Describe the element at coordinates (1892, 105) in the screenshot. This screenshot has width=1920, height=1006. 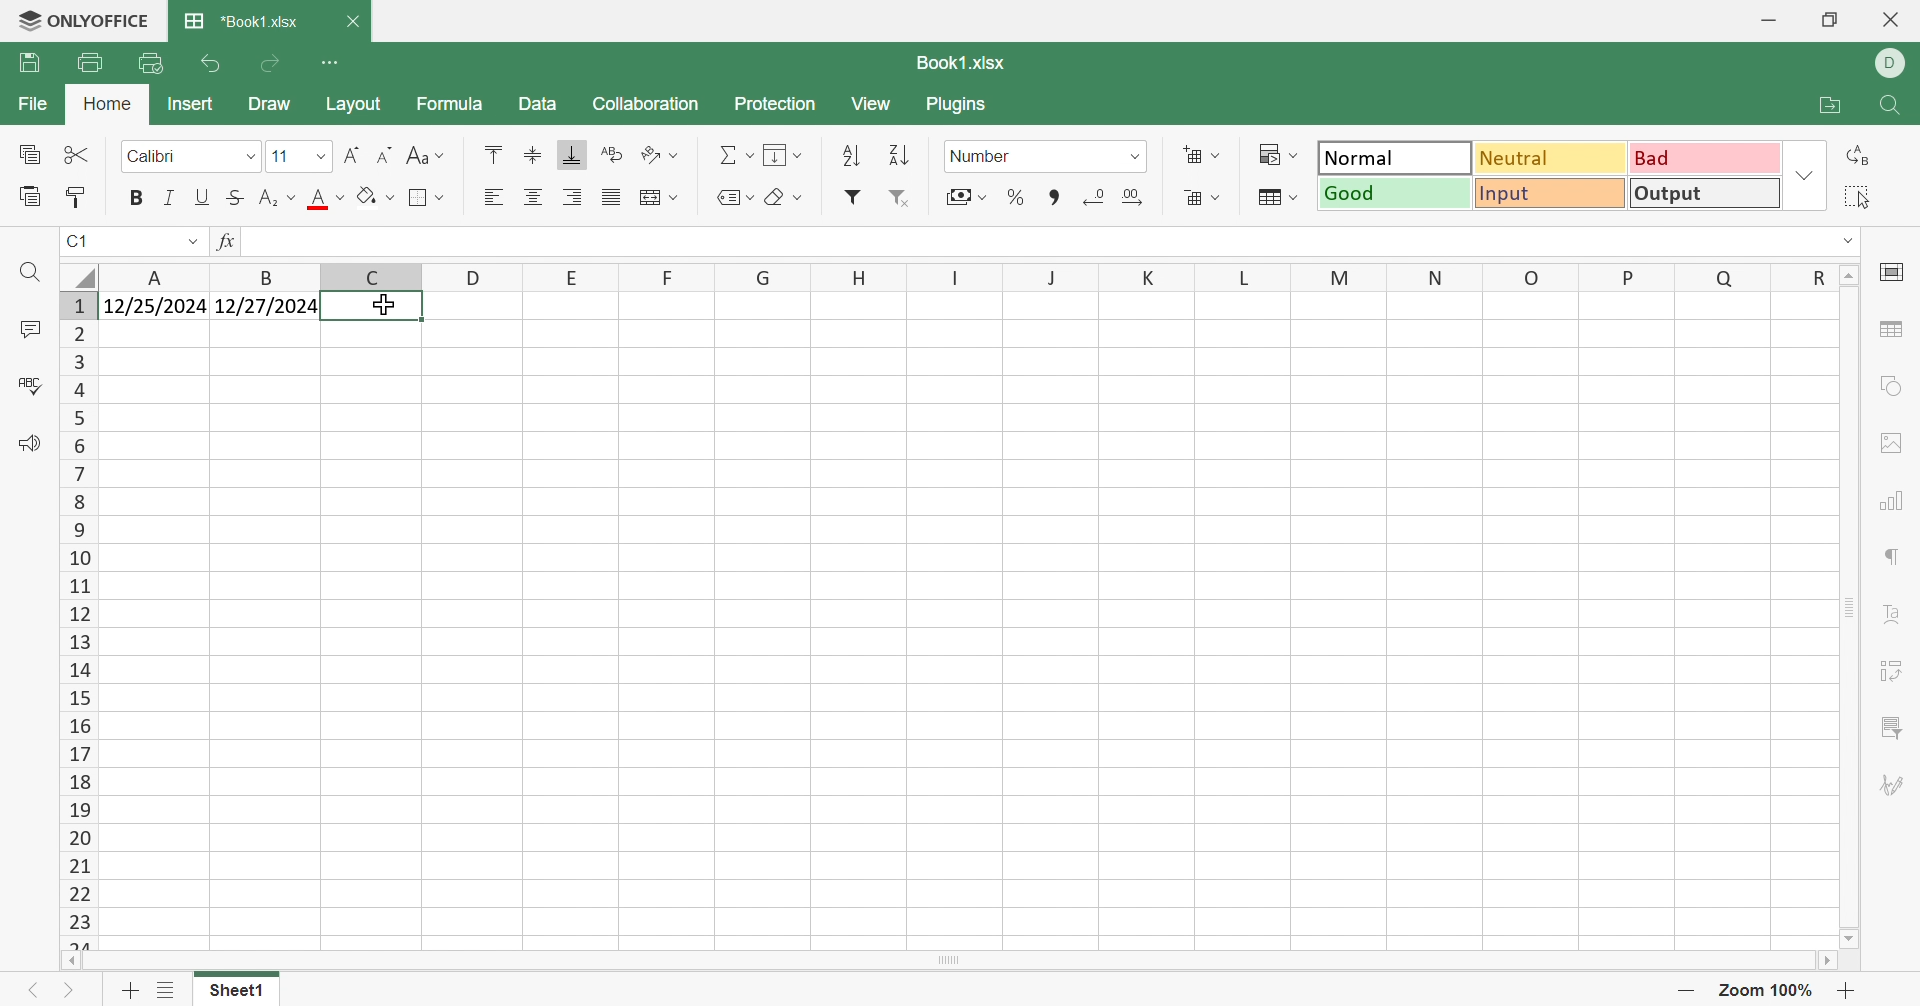
I see `Find` at that location.